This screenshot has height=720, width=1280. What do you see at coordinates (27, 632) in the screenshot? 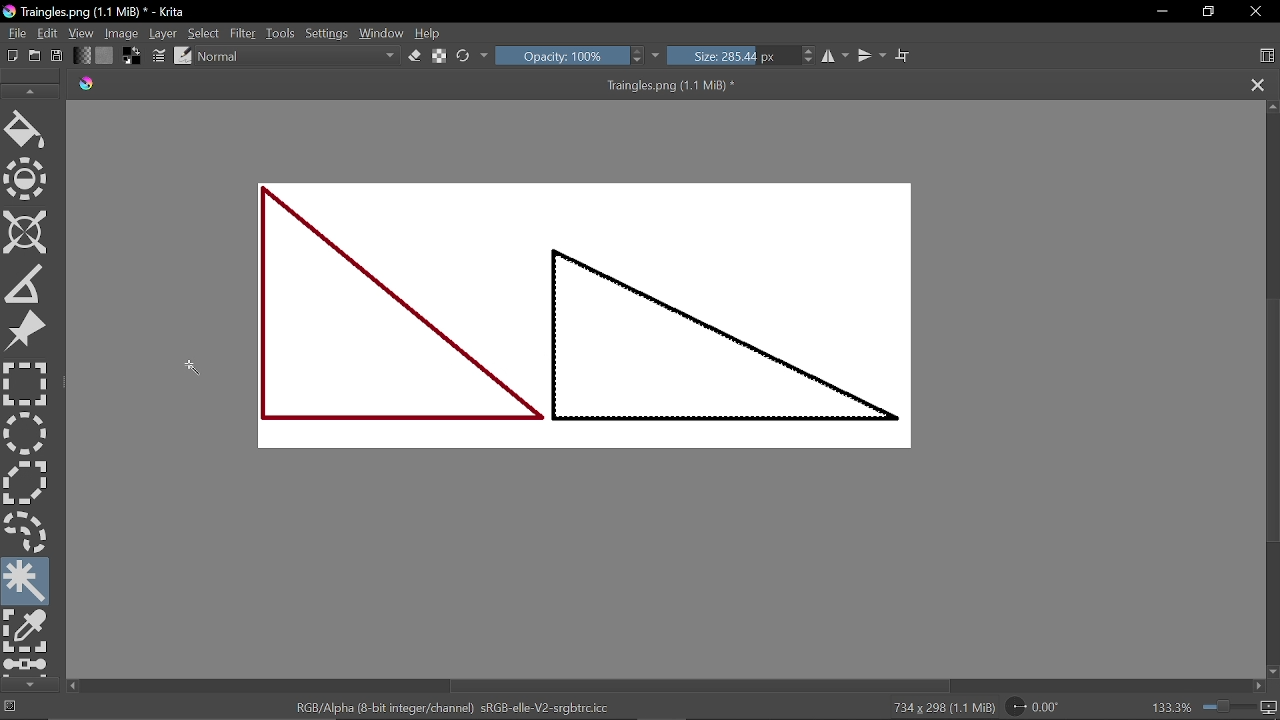
I see `Select by color tool` at bounding box center [27, 632].